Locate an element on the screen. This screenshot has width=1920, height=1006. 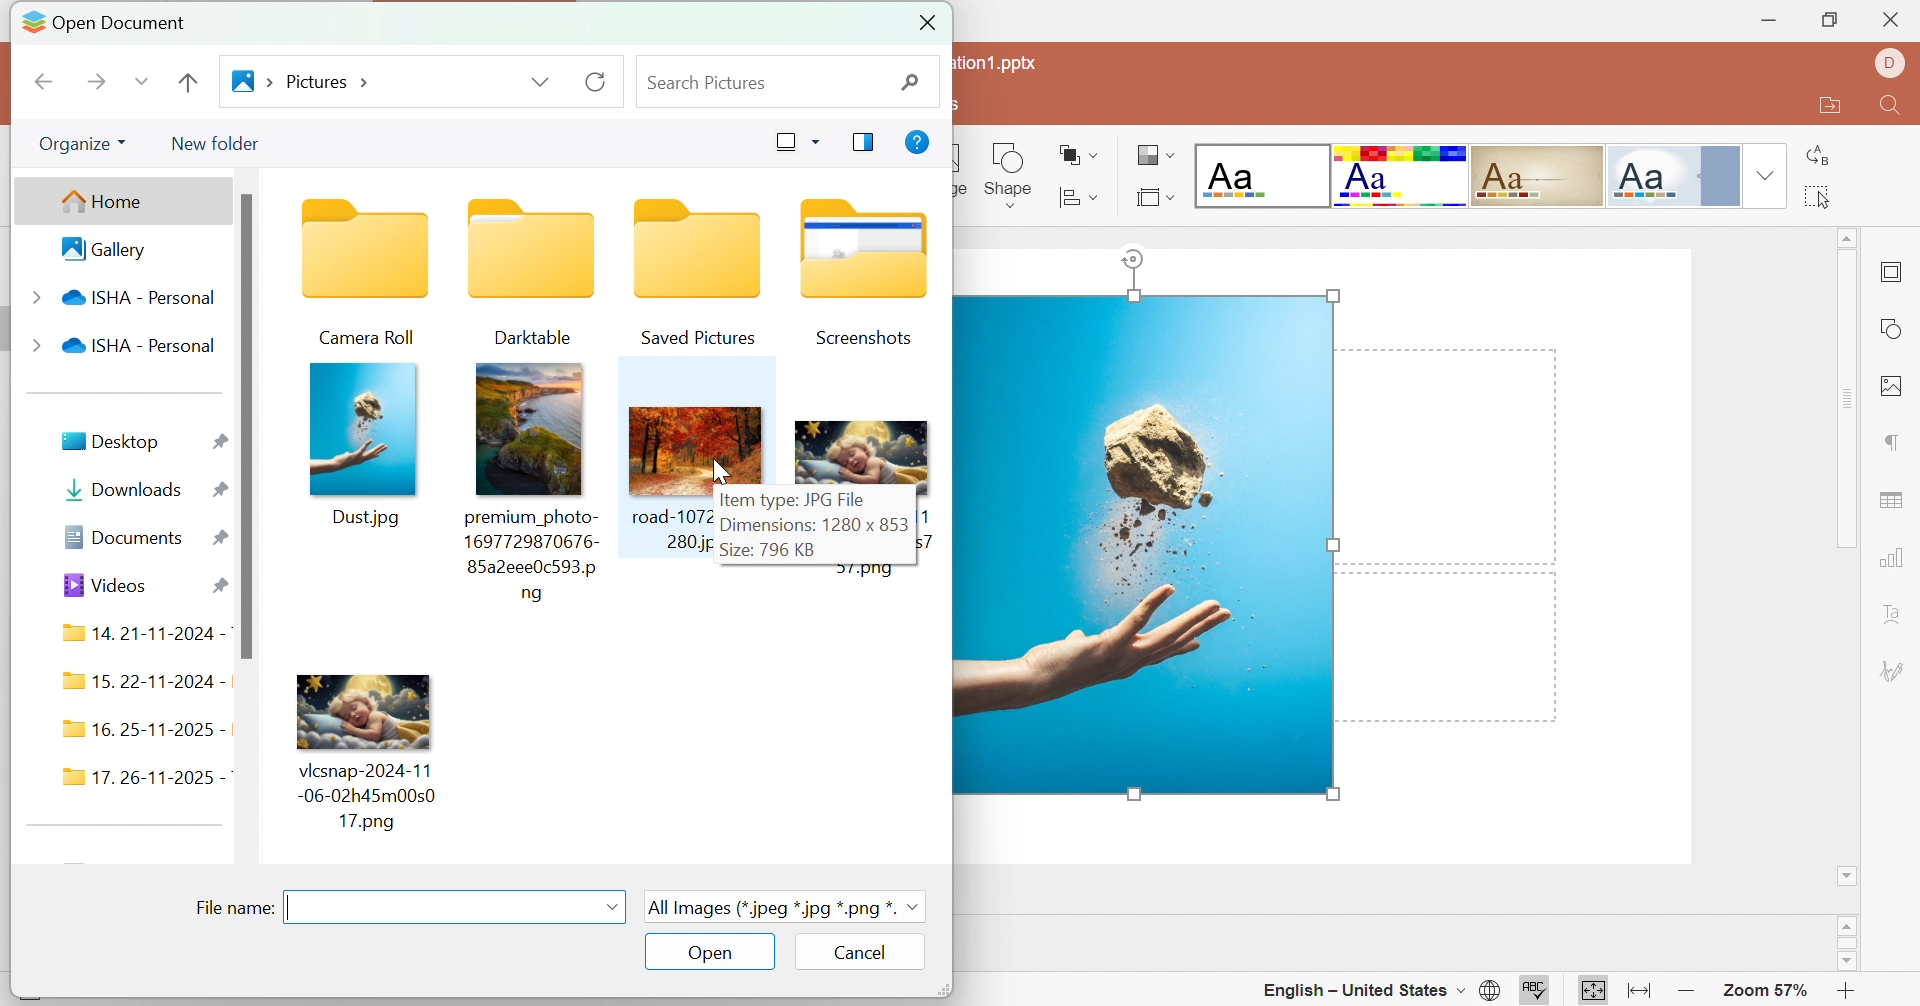
Organize is located at coordinates (78, 147).